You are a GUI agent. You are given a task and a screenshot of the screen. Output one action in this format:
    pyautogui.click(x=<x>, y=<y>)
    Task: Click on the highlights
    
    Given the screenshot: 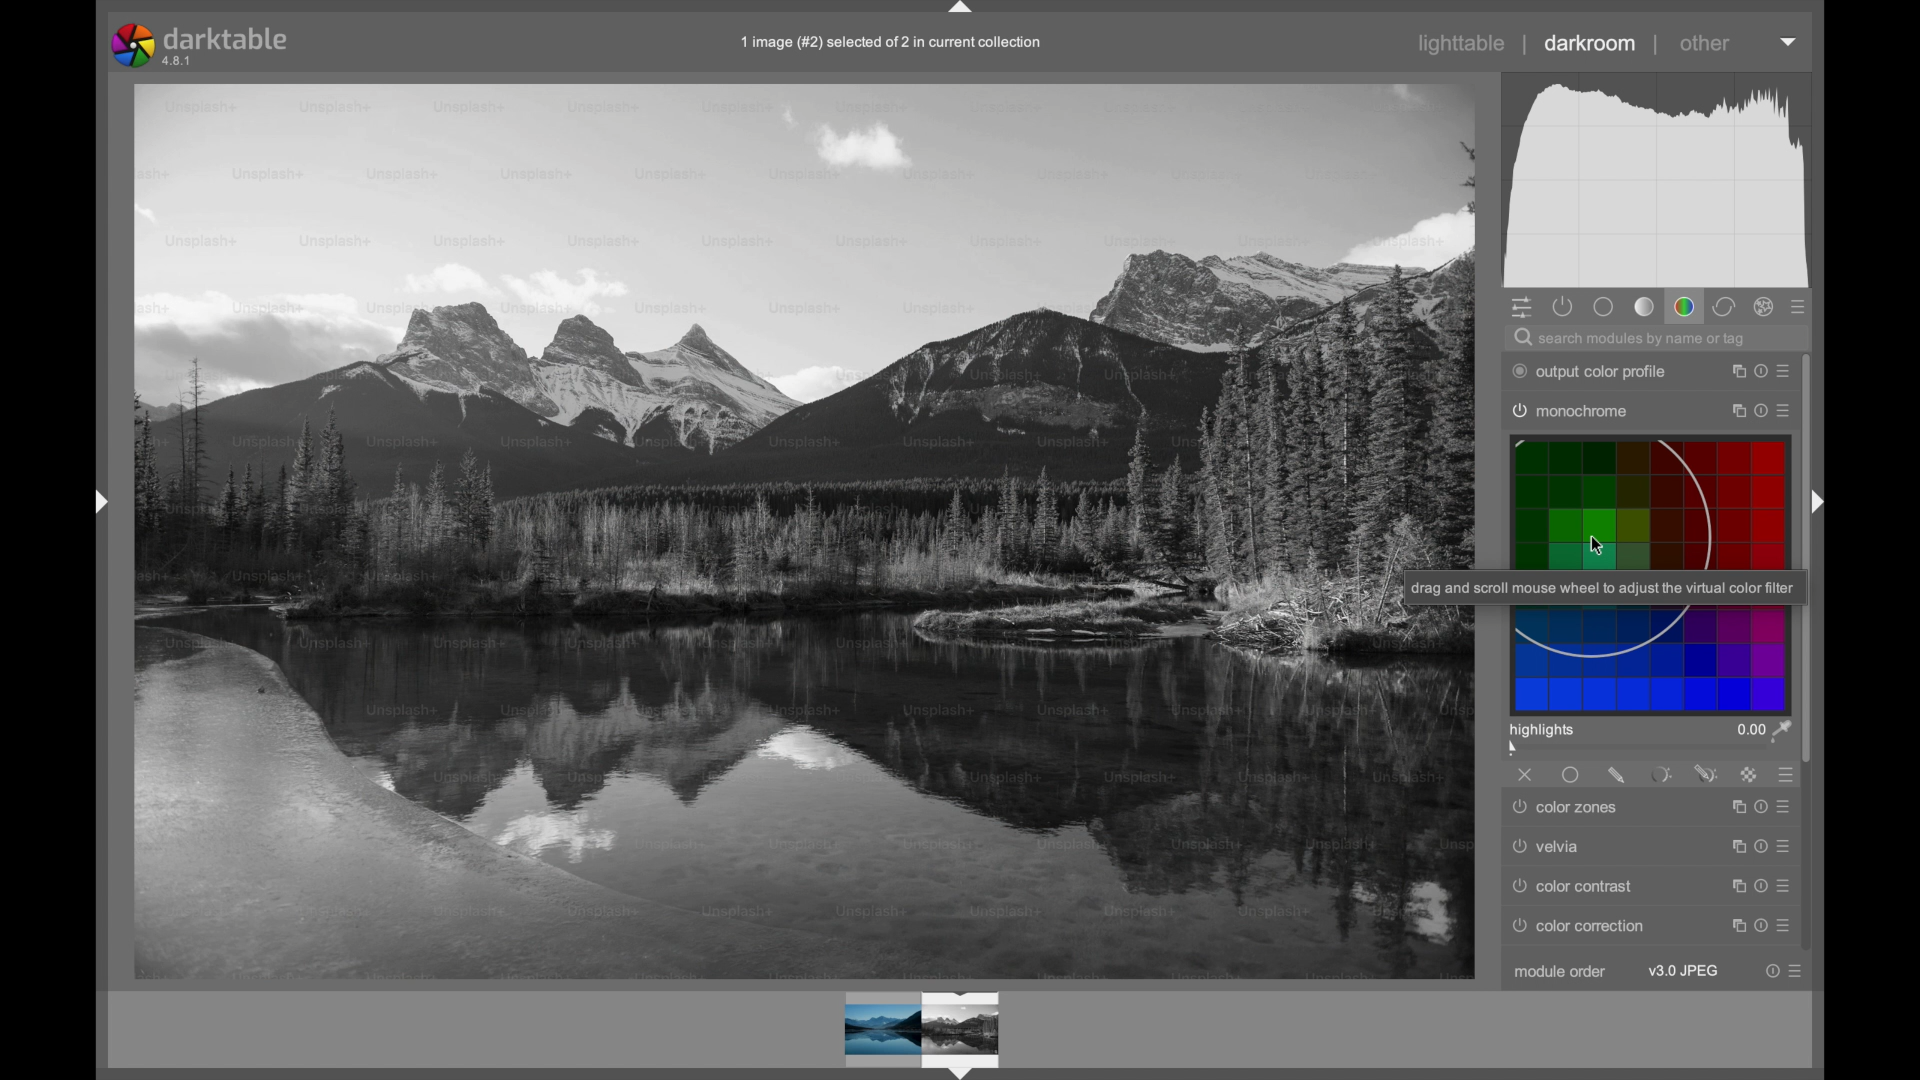 What is the action you would take?
    pyautogui.click(x=1544, y=729)
    